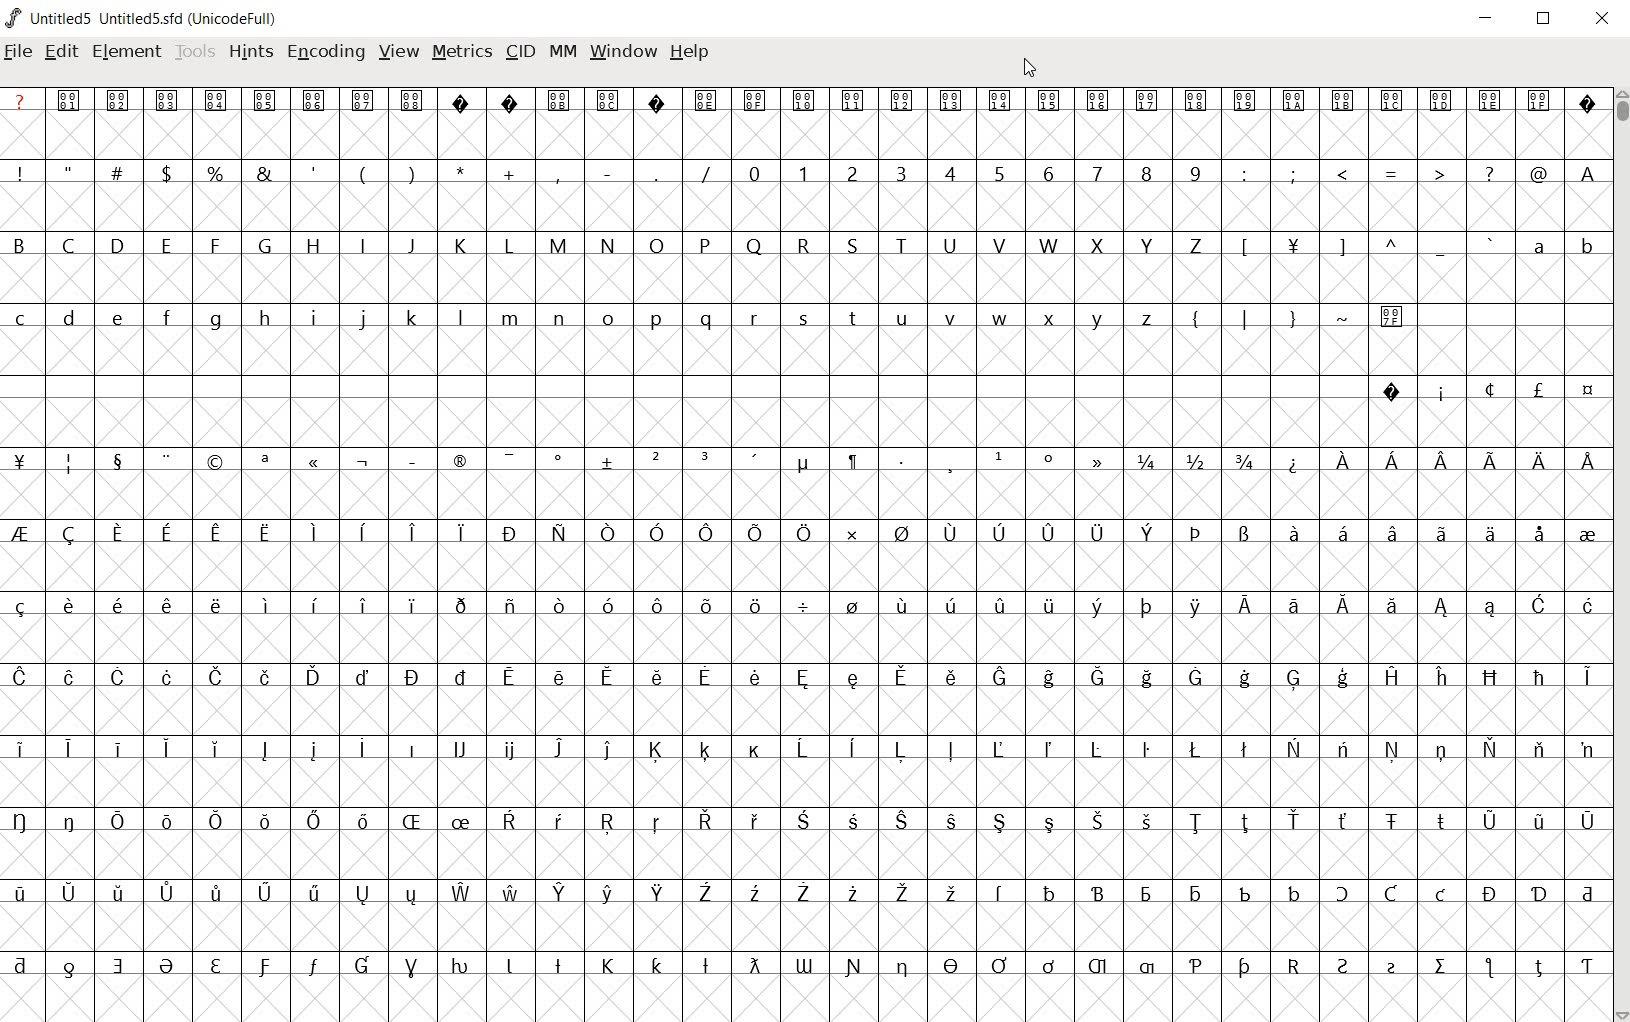  What do you see at coordinates (314, 464) in the screenshot?
I see `Symbol` at bounding box center [314, 464].